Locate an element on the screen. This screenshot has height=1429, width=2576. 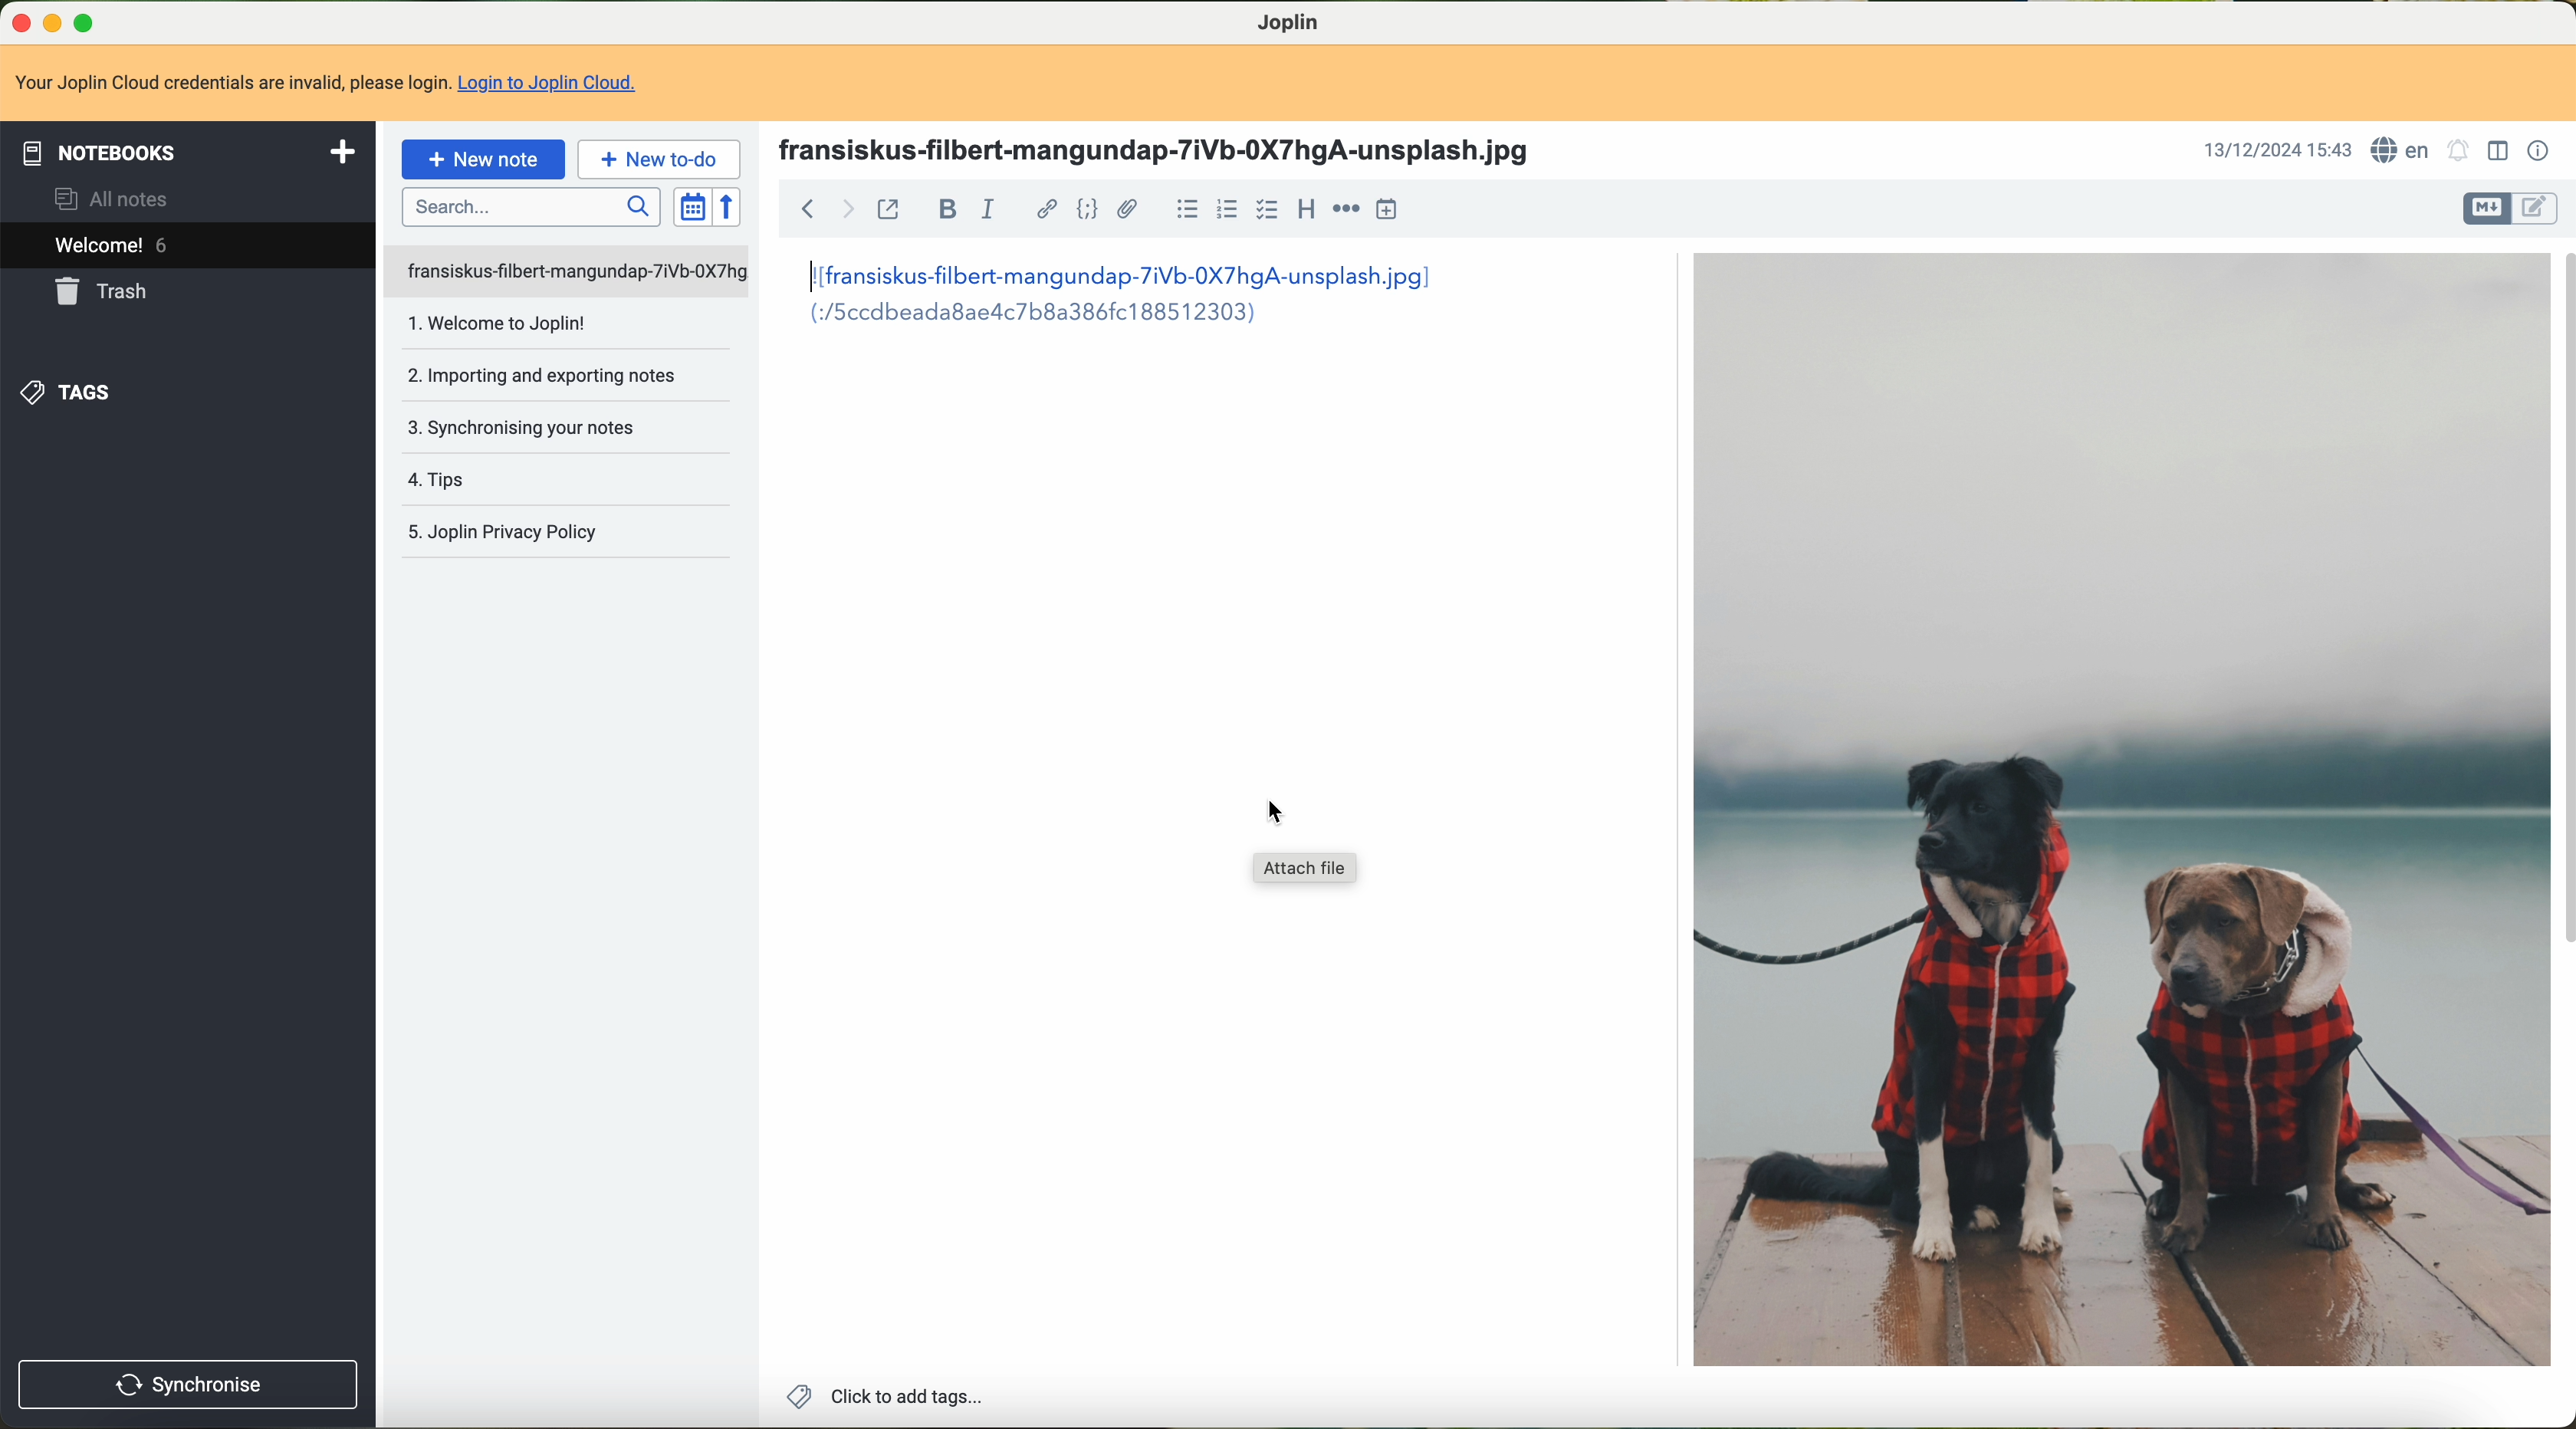
toggle external editing is located at coordinates (889, 211).